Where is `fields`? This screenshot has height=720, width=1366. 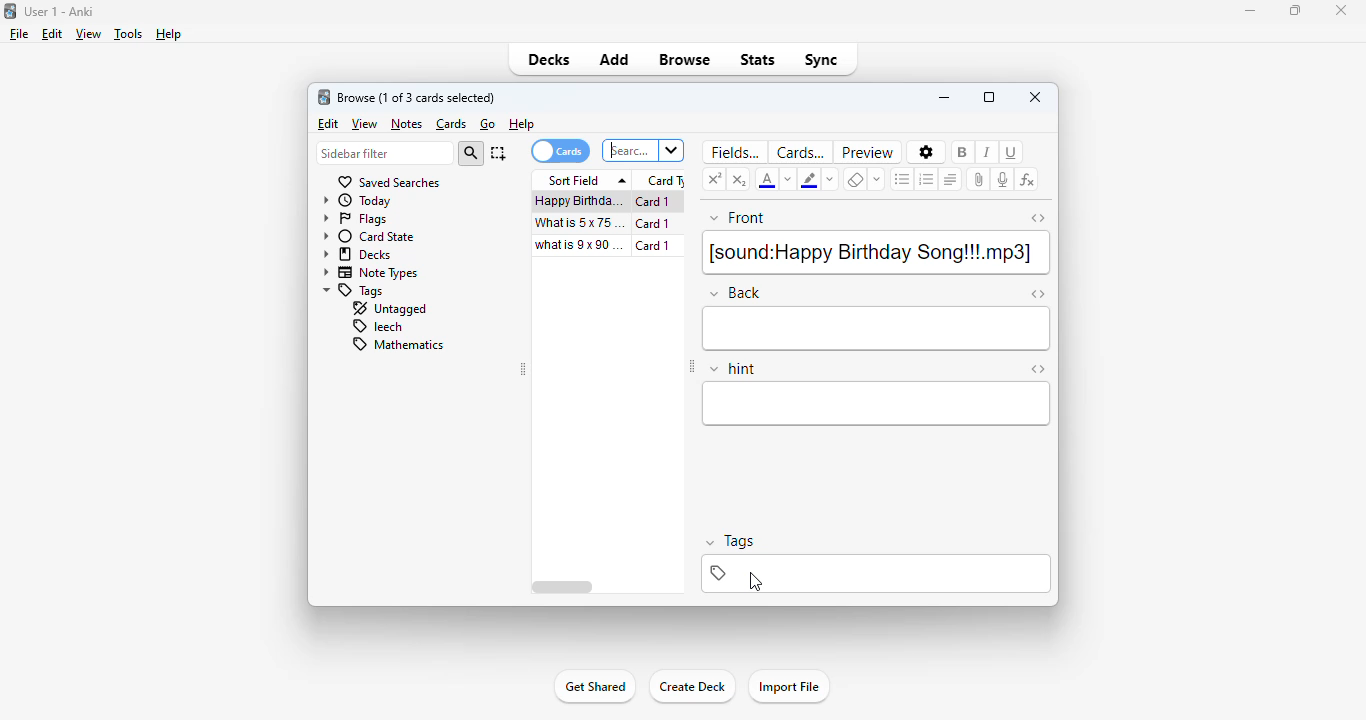 fields is located at coordinates (732, 152).